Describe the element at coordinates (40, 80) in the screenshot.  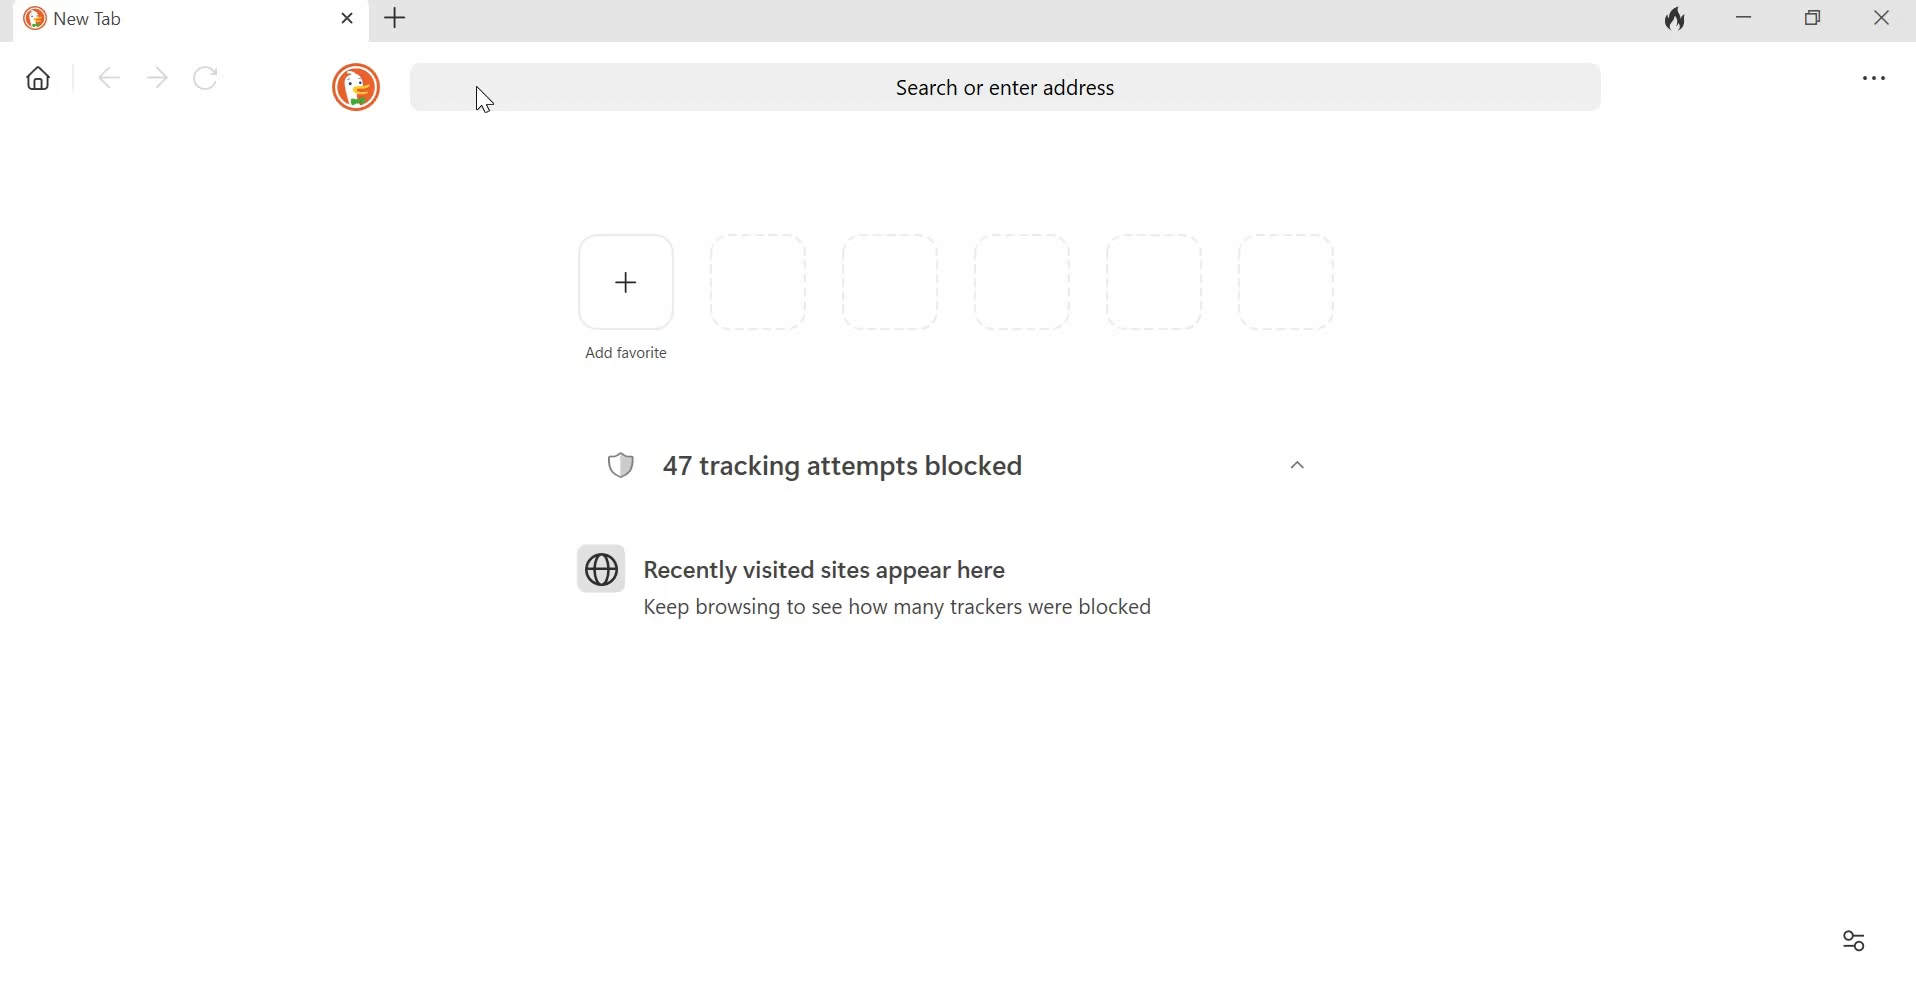
I see `home icon` at that location.